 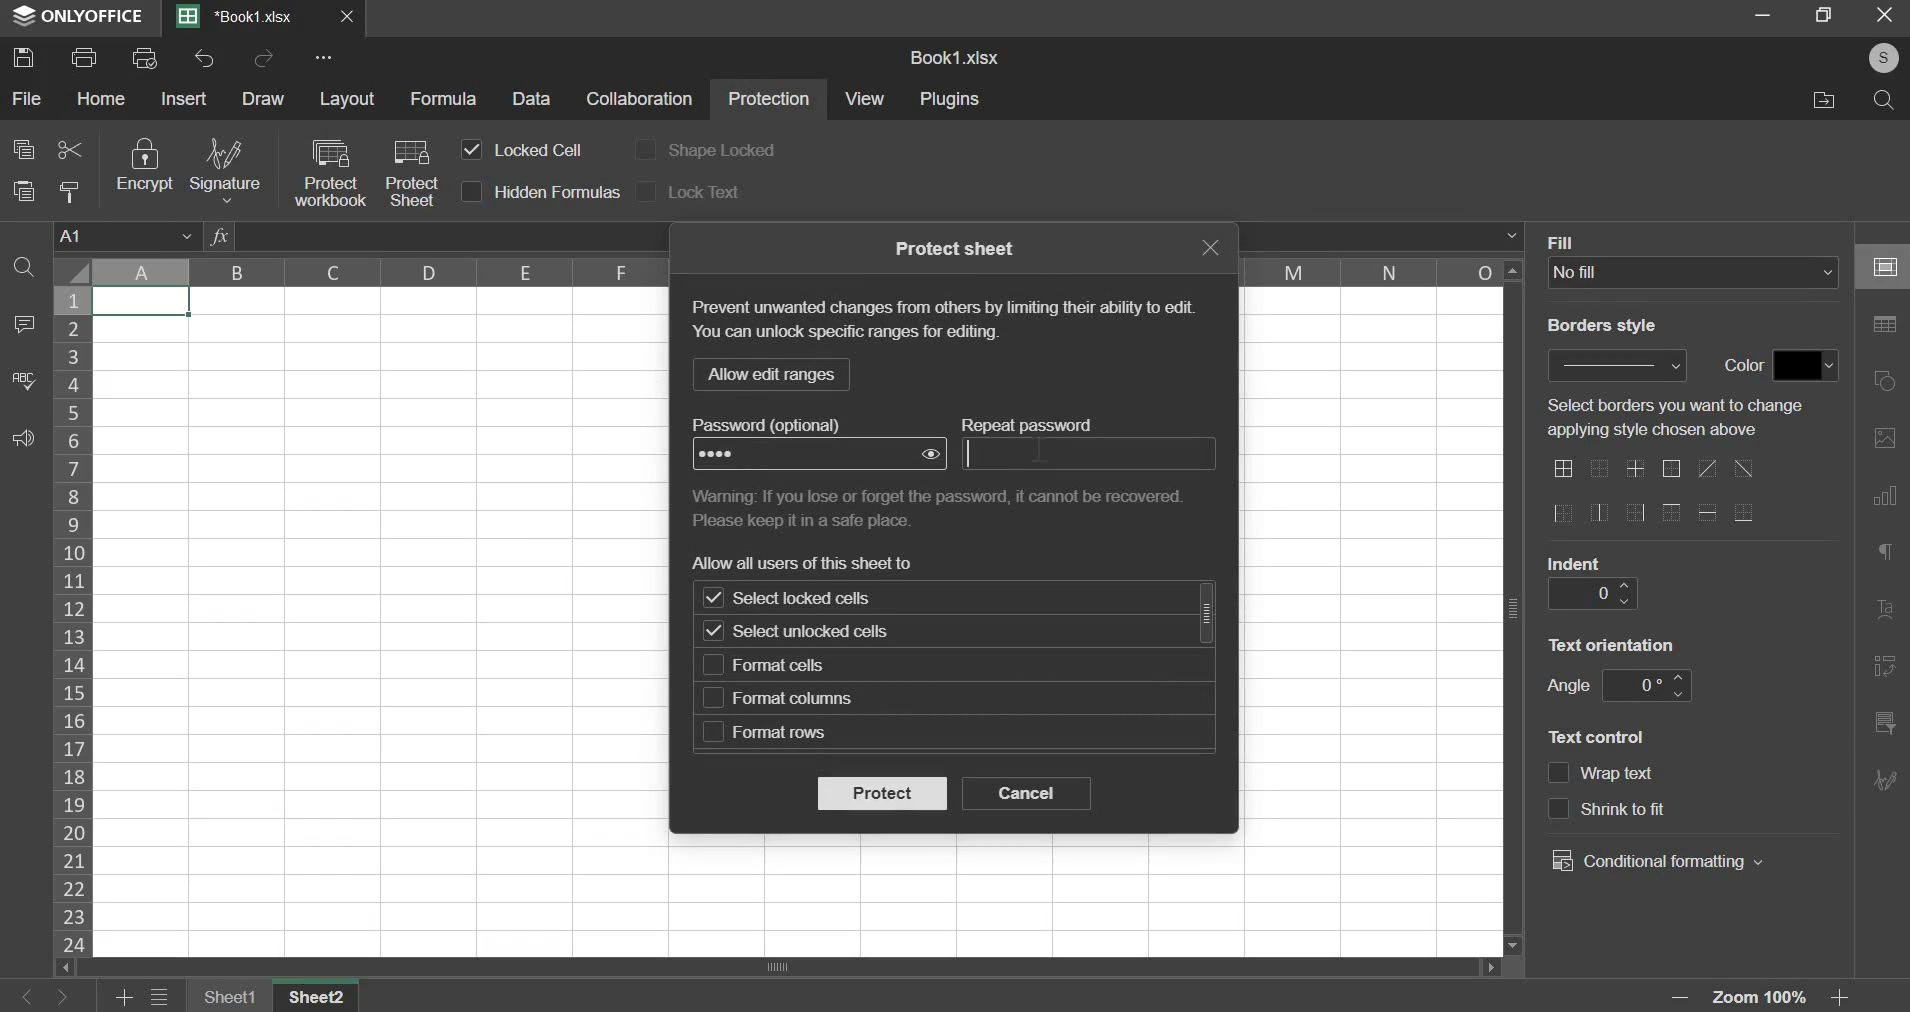 What do you see at coordinates (349, 17) in the screenshot?
I see `Close ` at bounding box center [349, 17].